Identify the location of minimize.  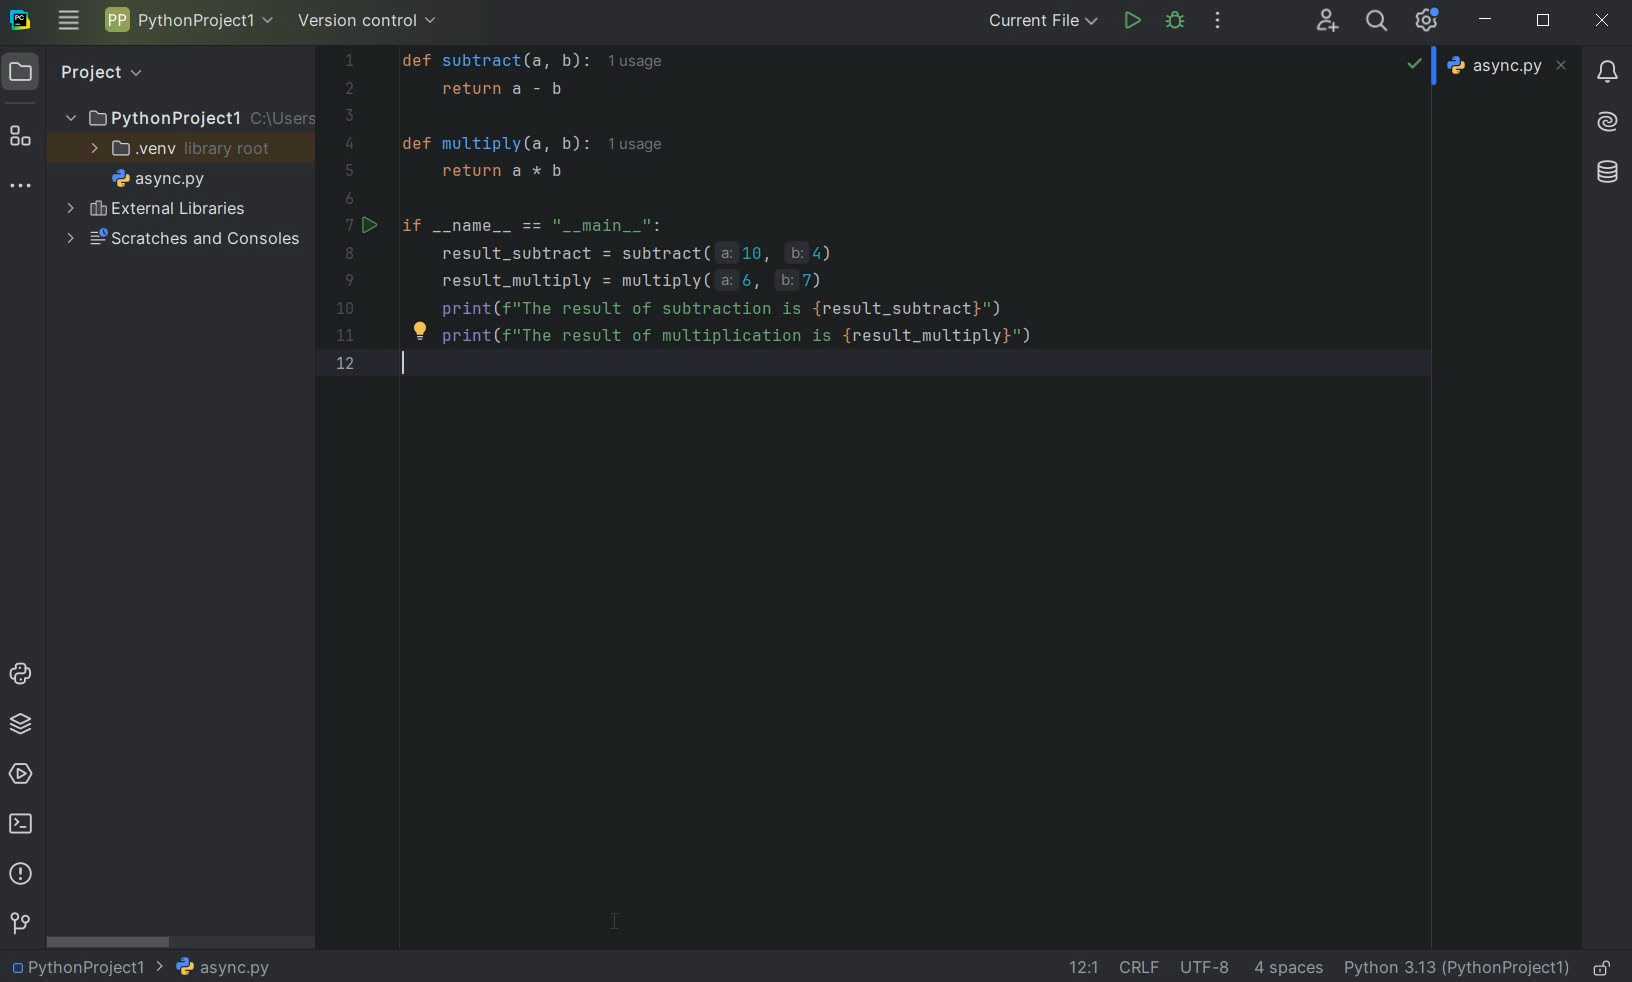
(1486, 19).